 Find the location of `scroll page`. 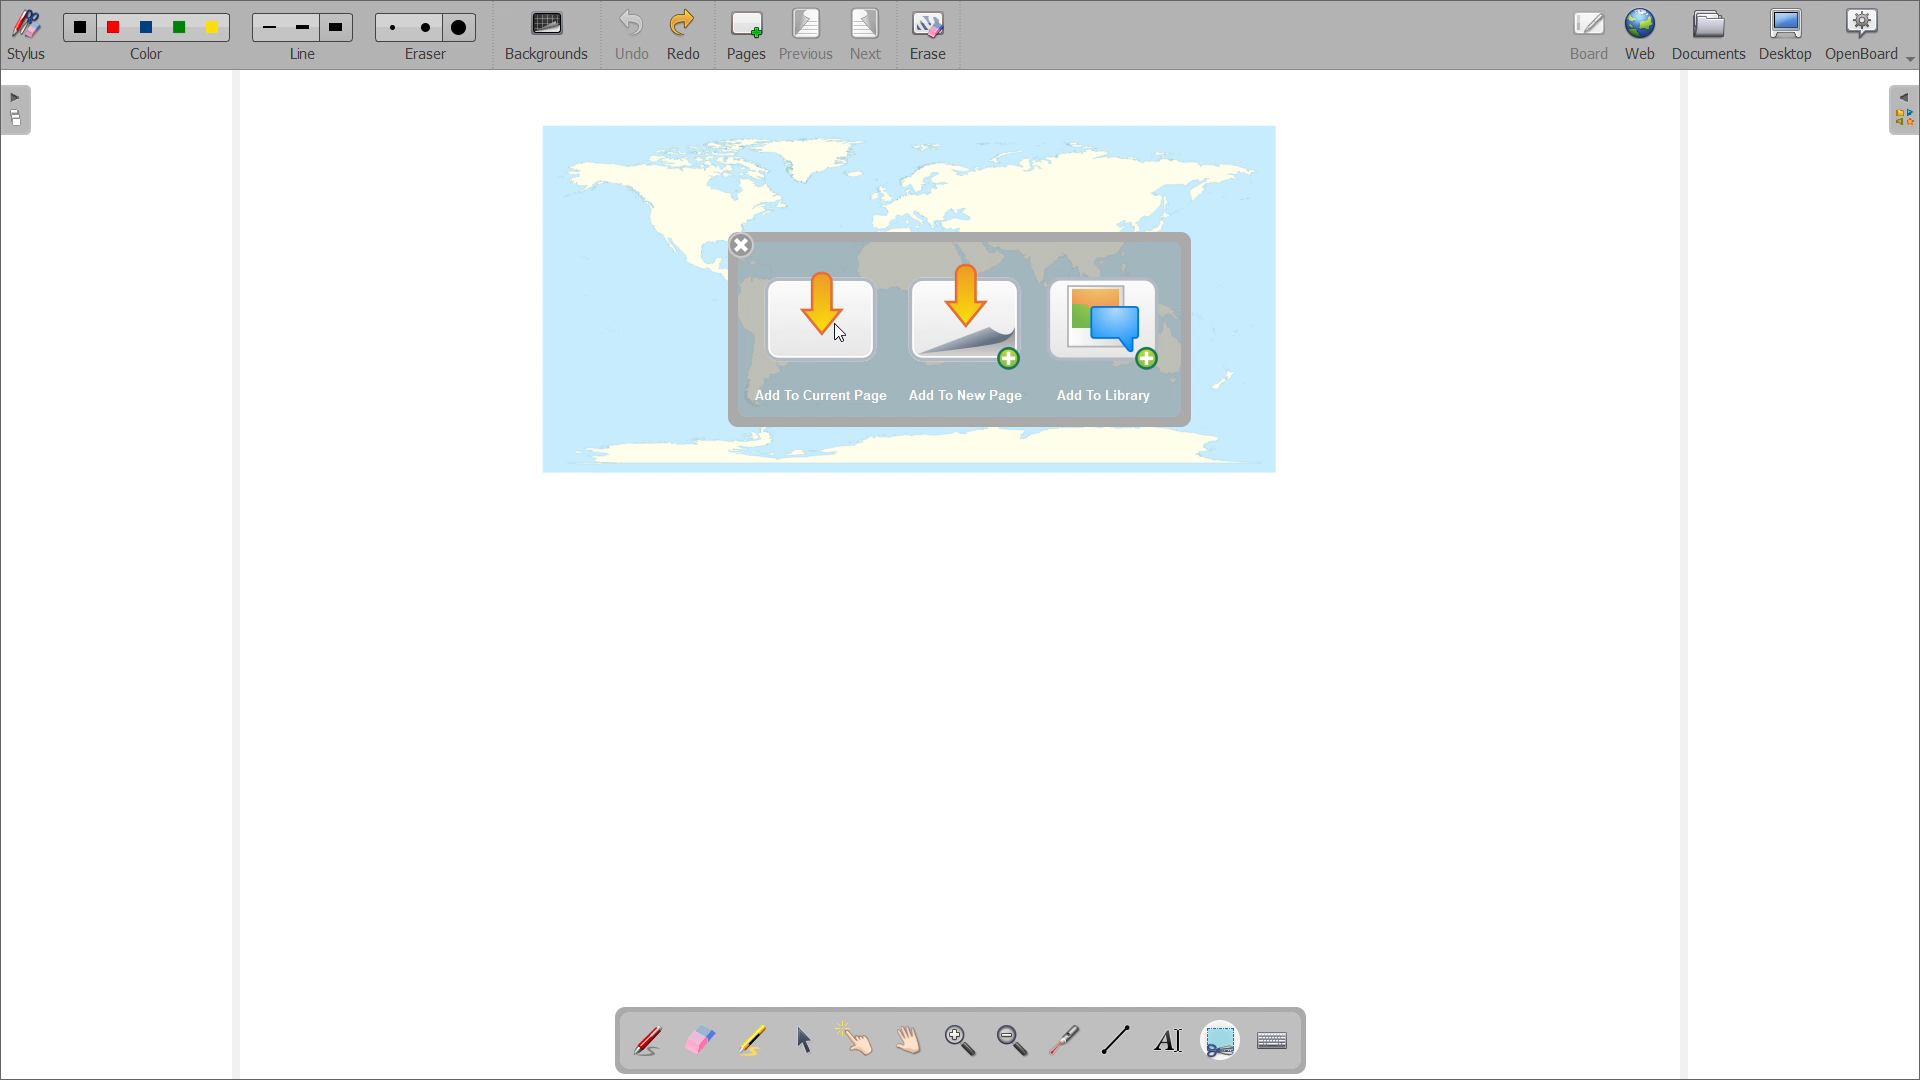

scroll page is located at coordinates (907, 1039).